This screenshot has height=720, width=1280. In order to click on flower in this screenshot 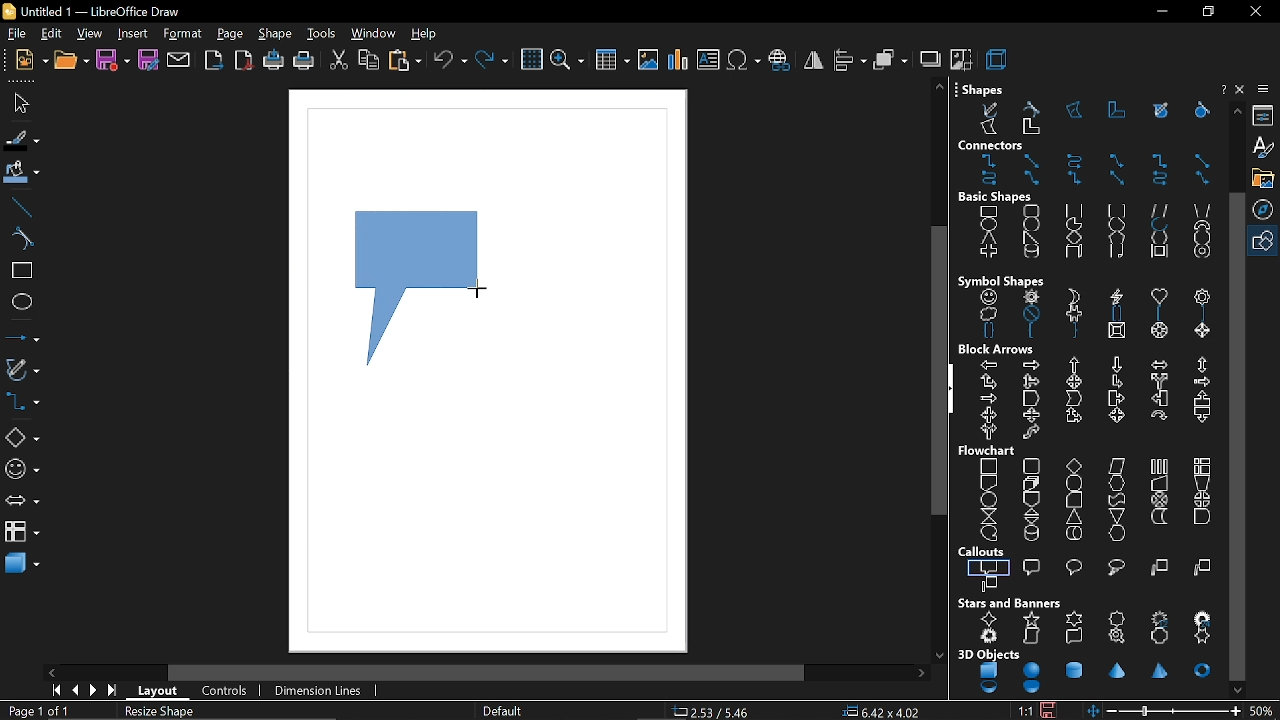, I will do `click(1201, 296)`.